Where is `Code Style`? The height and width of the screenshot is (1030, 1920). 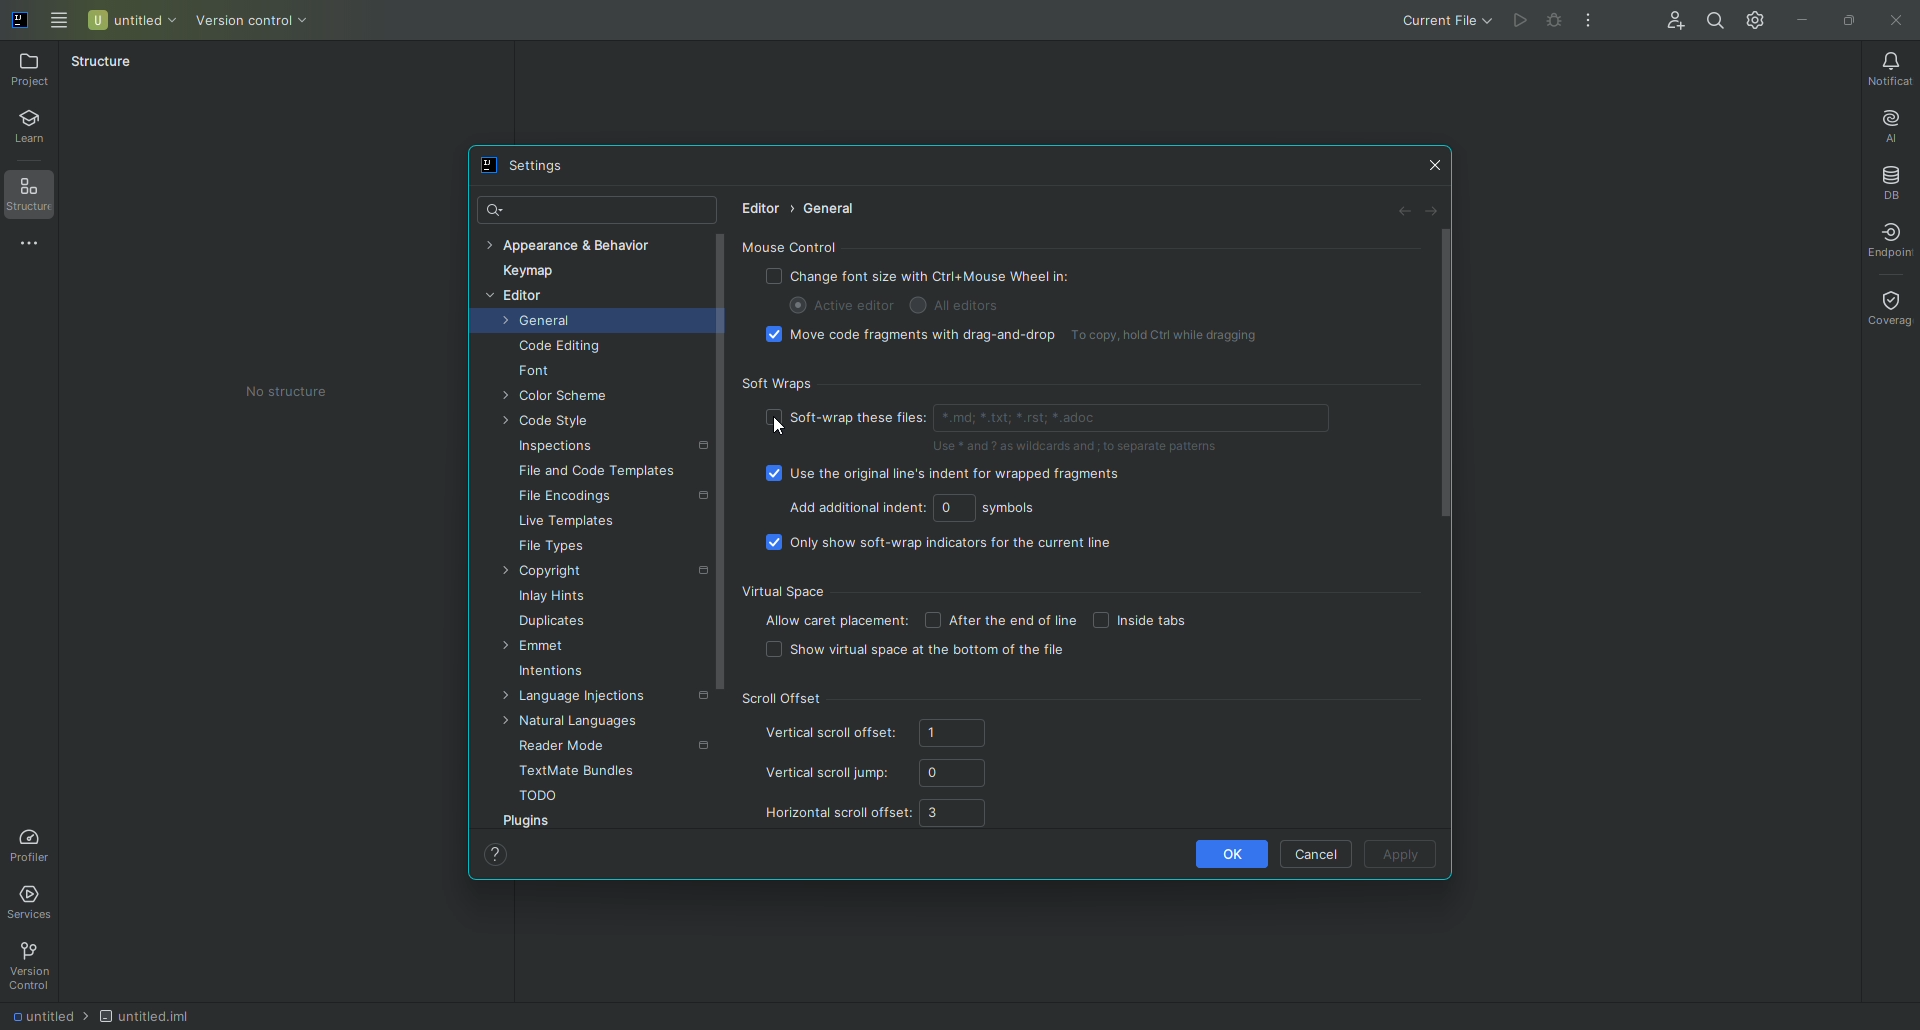 Code Style is located at coordinates (548, 424).